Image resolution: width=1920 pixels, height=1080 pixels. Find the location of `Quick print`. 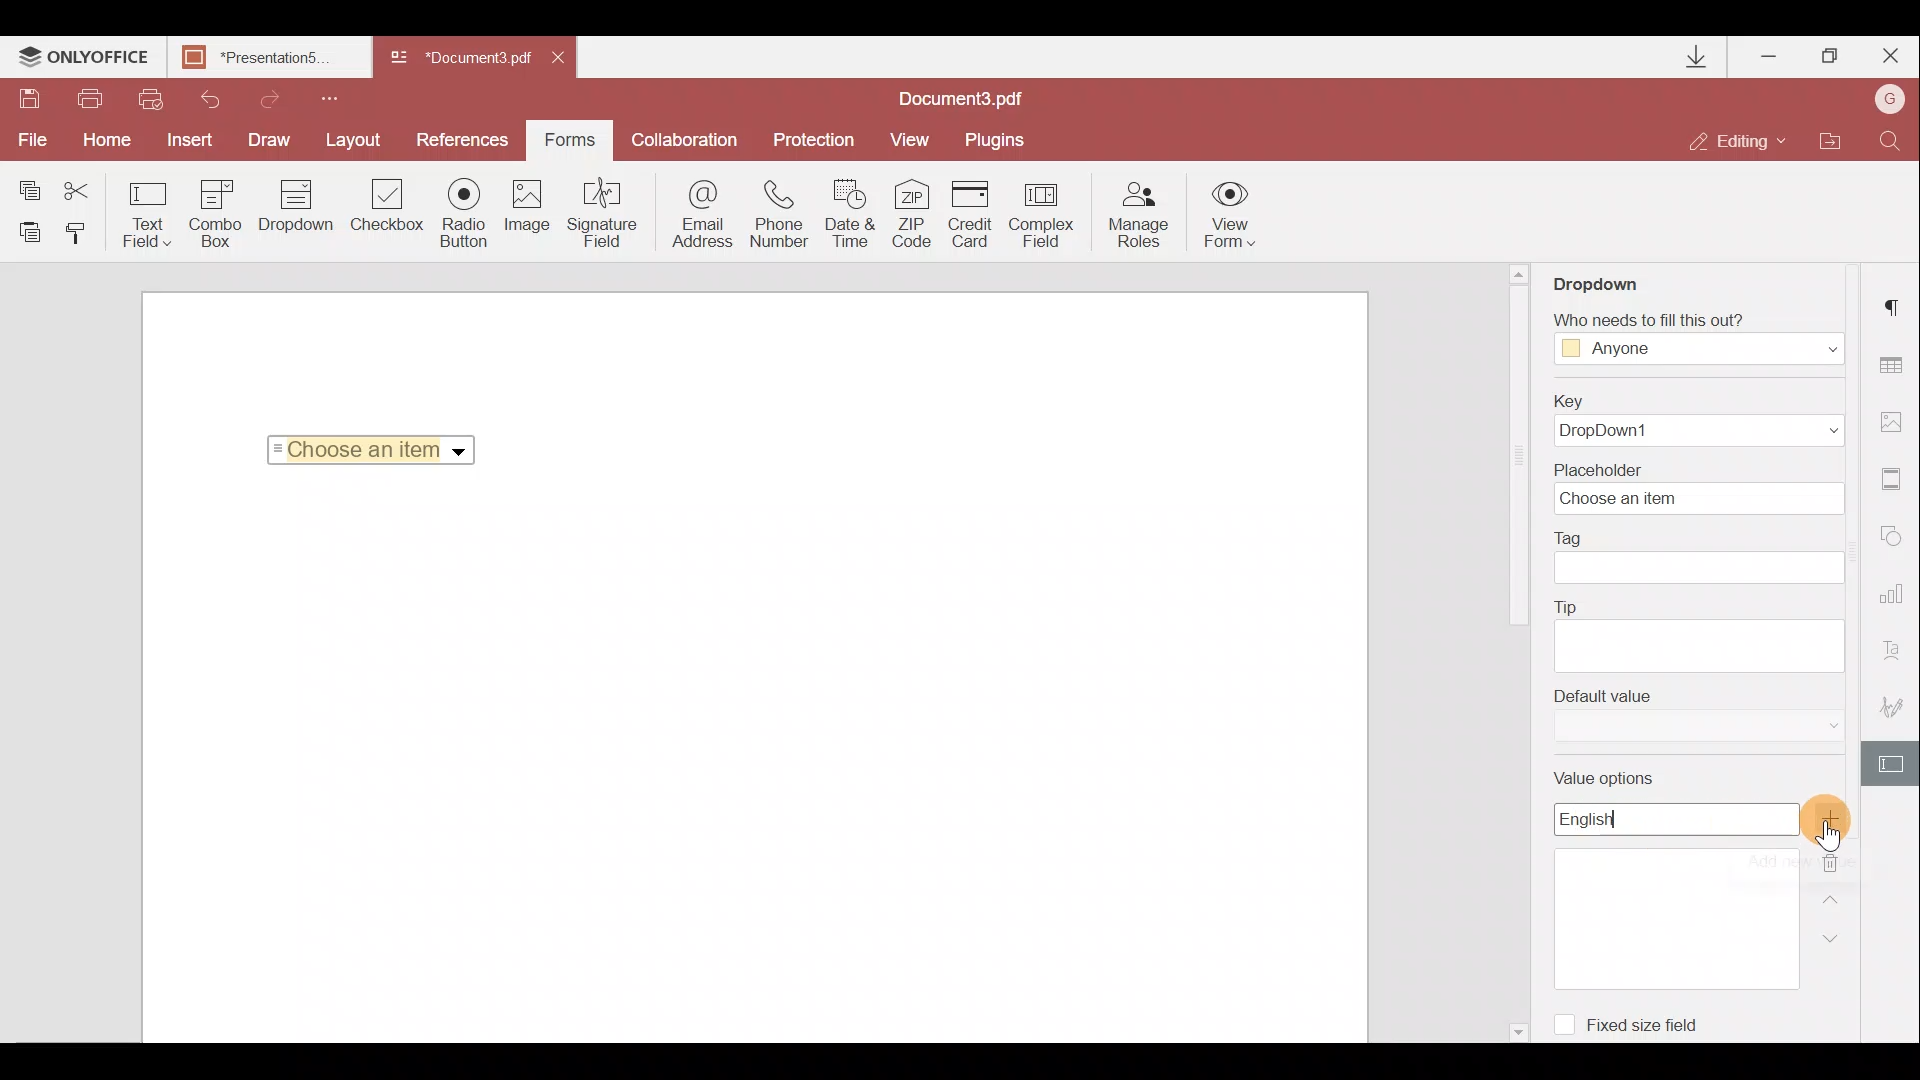

Quick print is located at coordinates (148, 98).